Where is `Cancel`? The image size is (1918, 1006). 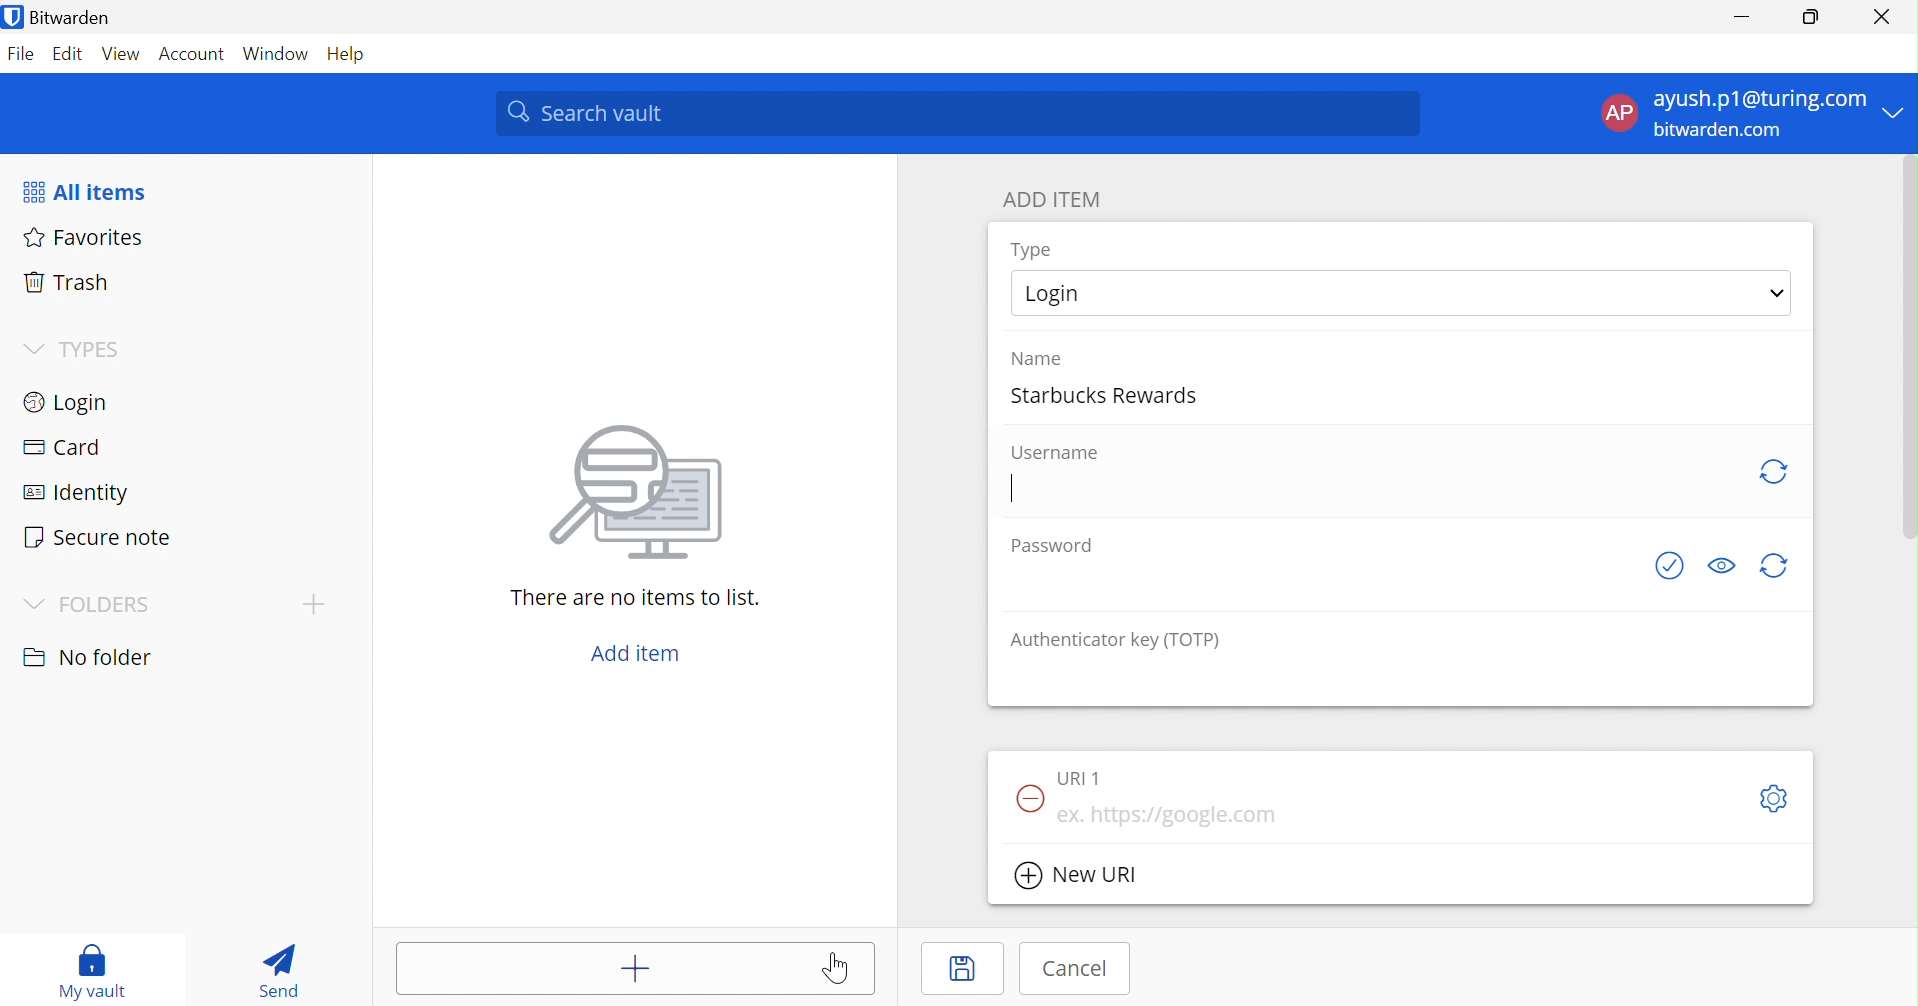
Cancel is located at coordinates (1080, 969).